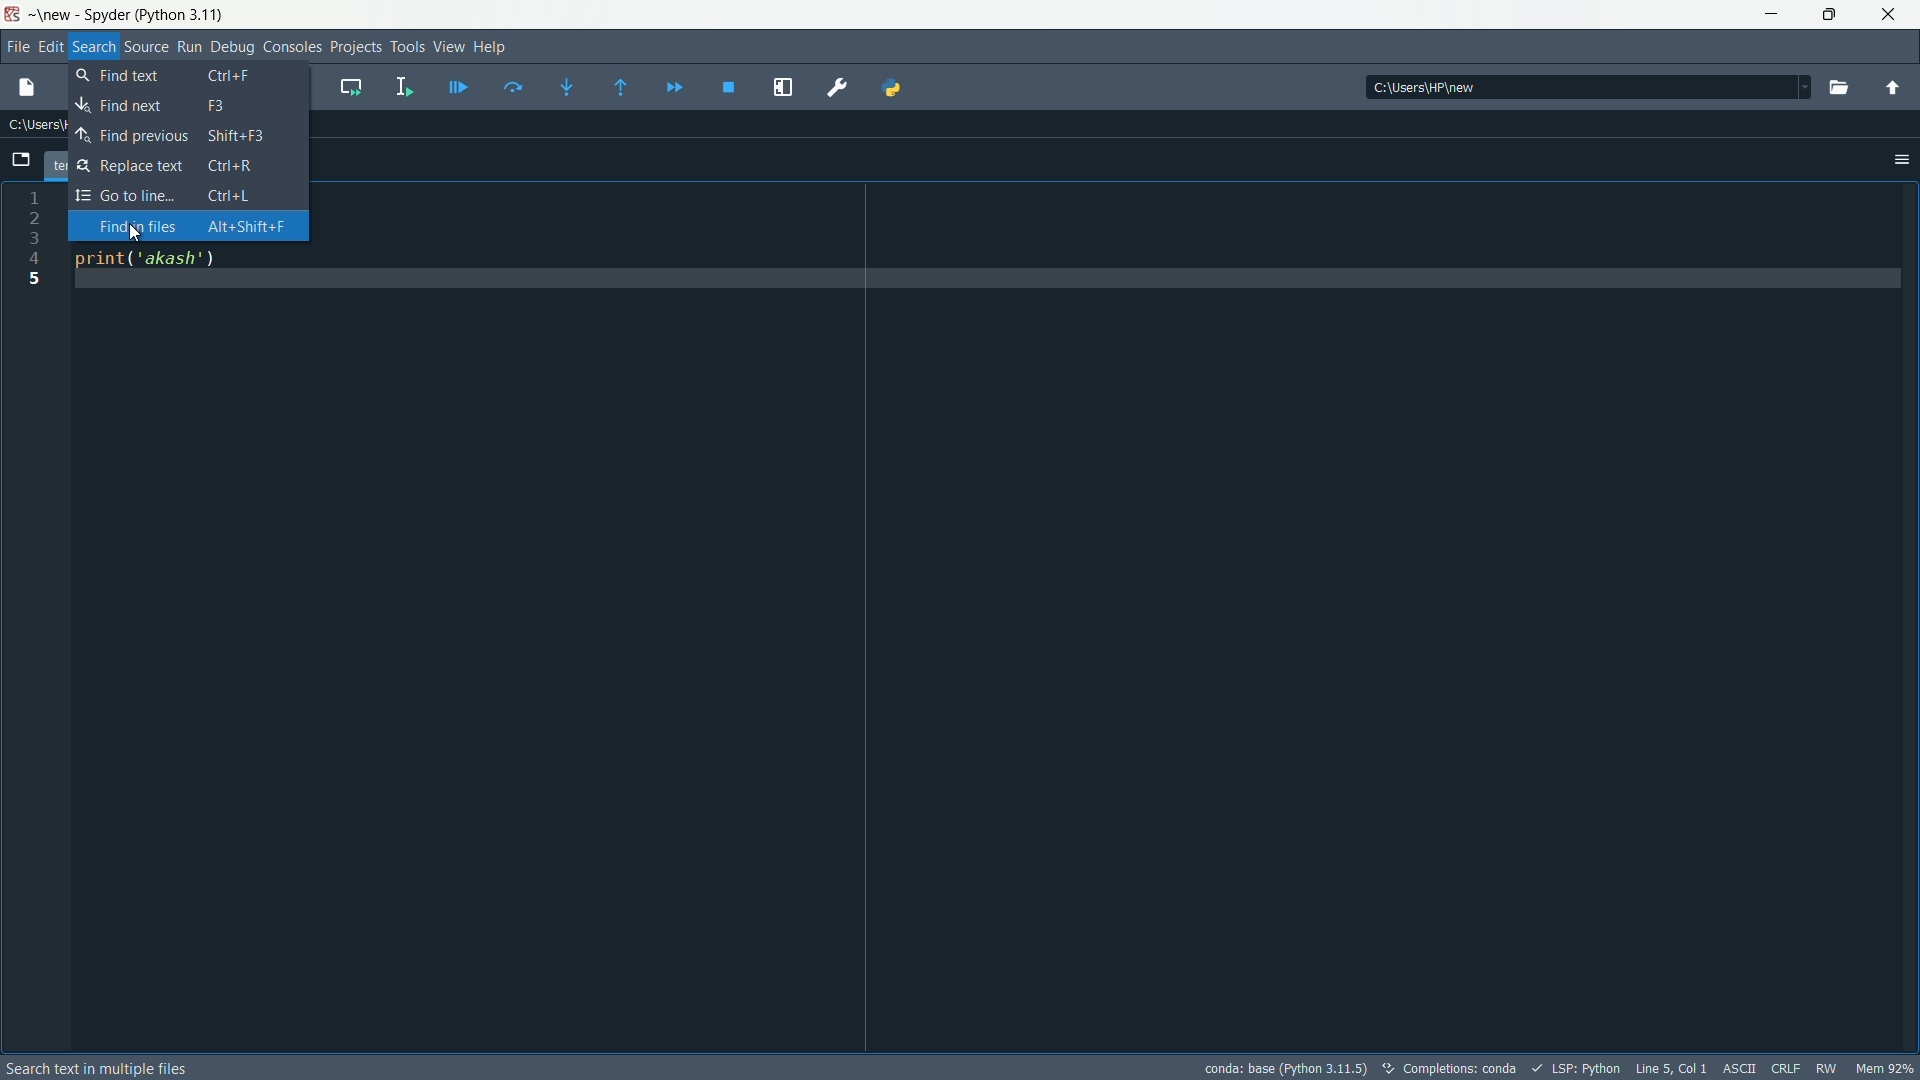  What do you see at coordinates (407, 46) in the screenshot?
I see `Tools Menu` at bounding box center [407, 46].